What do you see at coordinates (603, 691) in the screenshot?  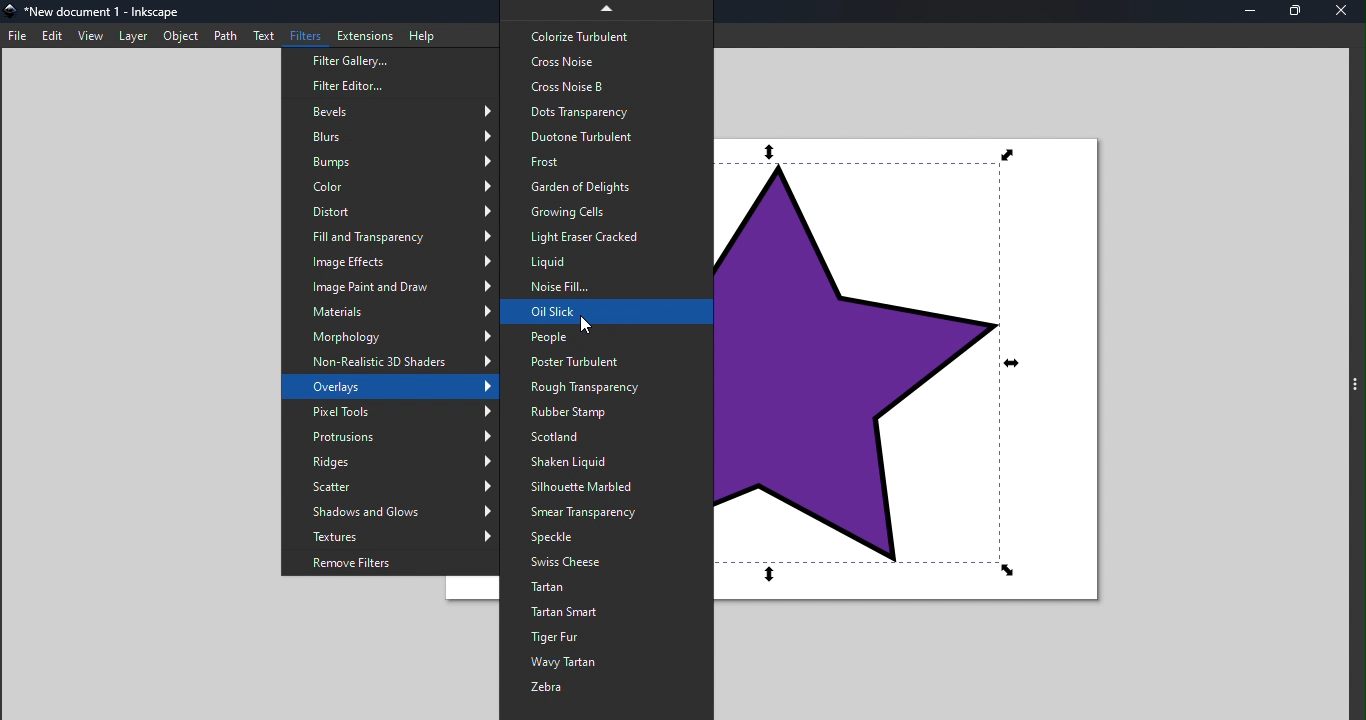 I see `Zebra` at bounding box center [603, 691].